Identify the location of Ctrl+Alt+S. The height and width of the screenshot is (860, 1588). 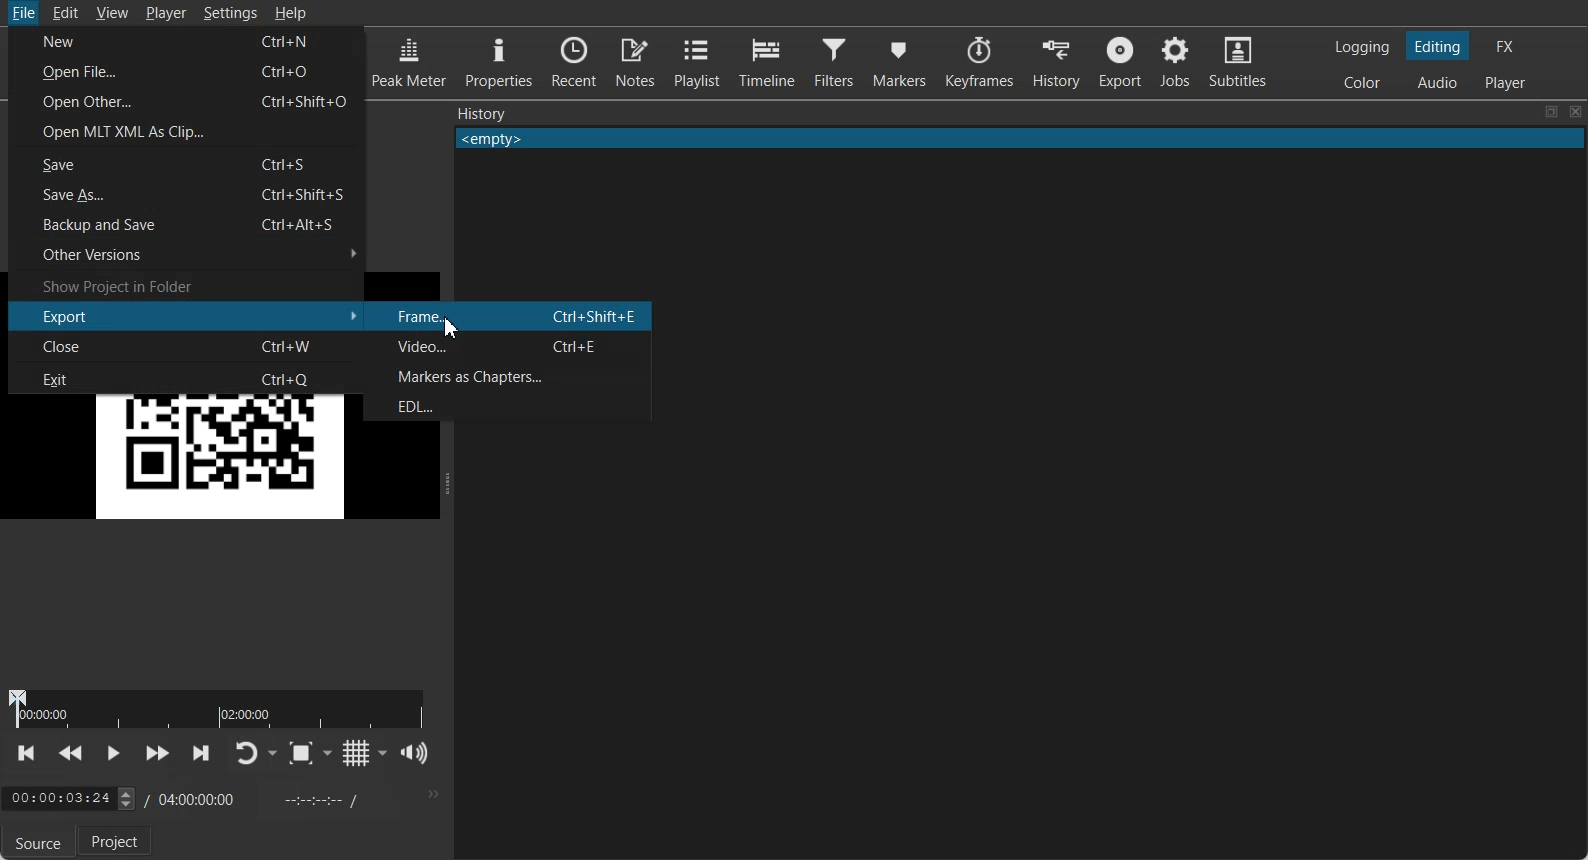
(302, 224).